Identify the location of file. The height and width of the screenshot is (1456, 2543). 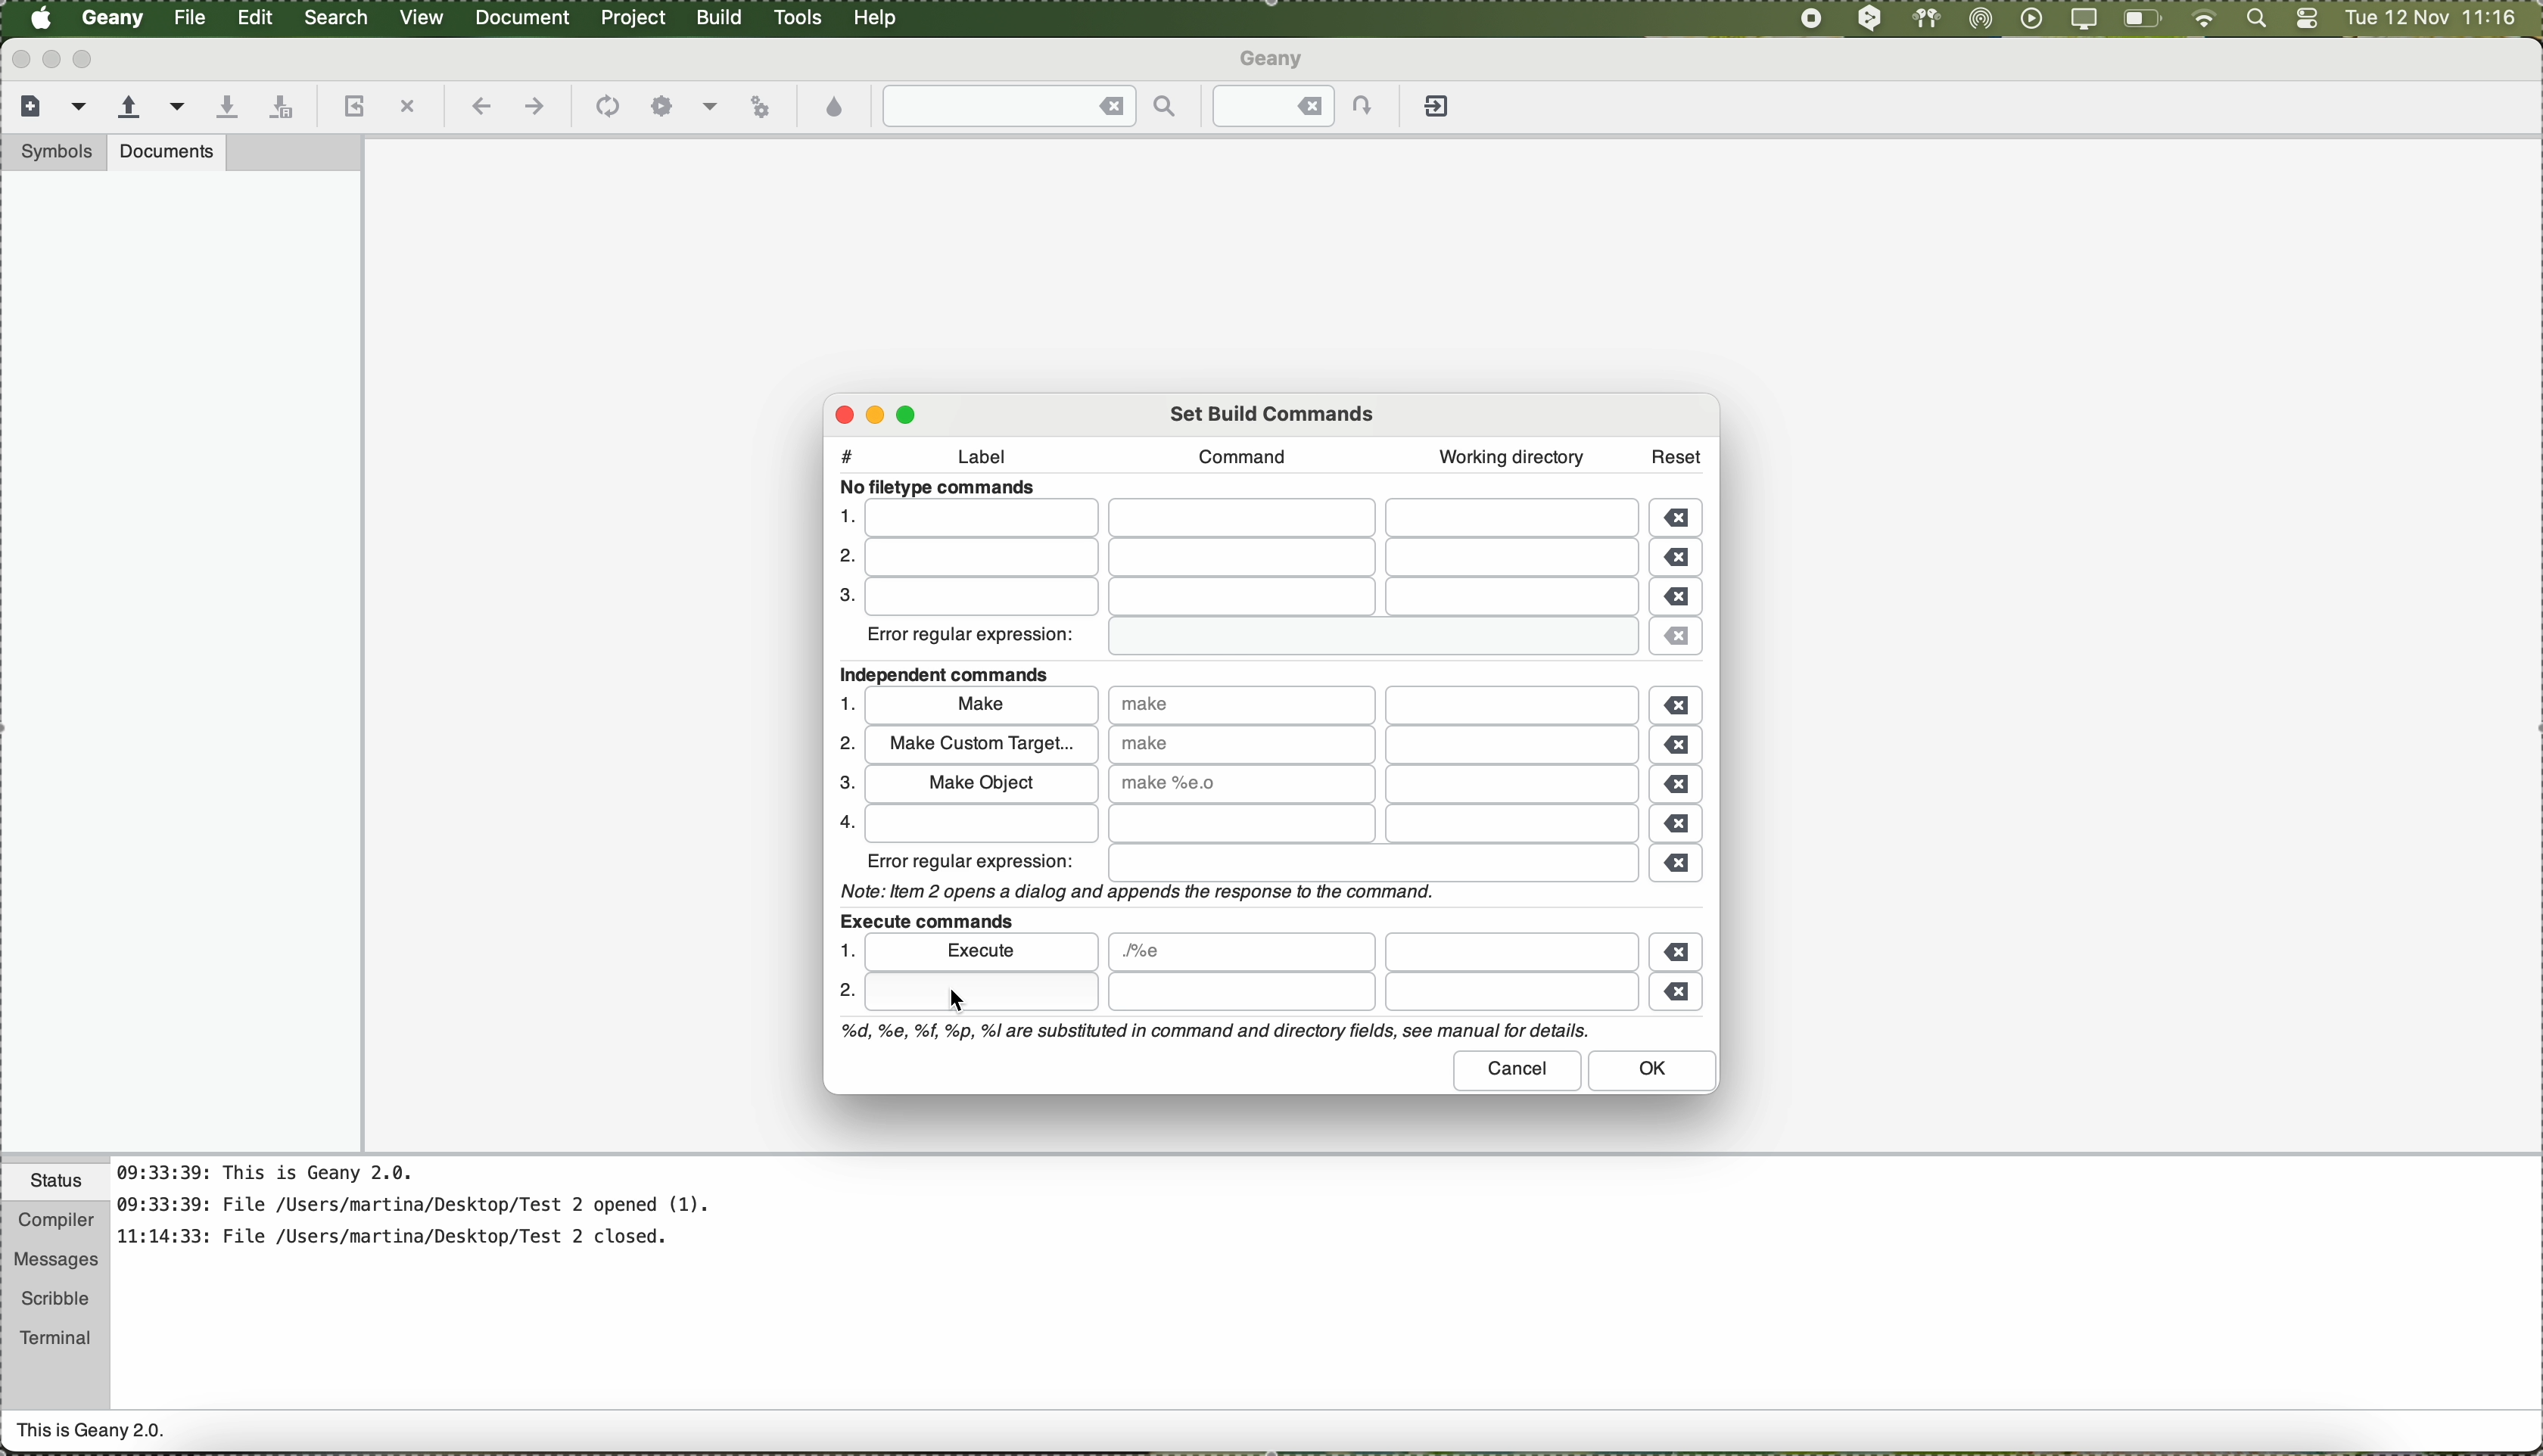
(1516, 705).